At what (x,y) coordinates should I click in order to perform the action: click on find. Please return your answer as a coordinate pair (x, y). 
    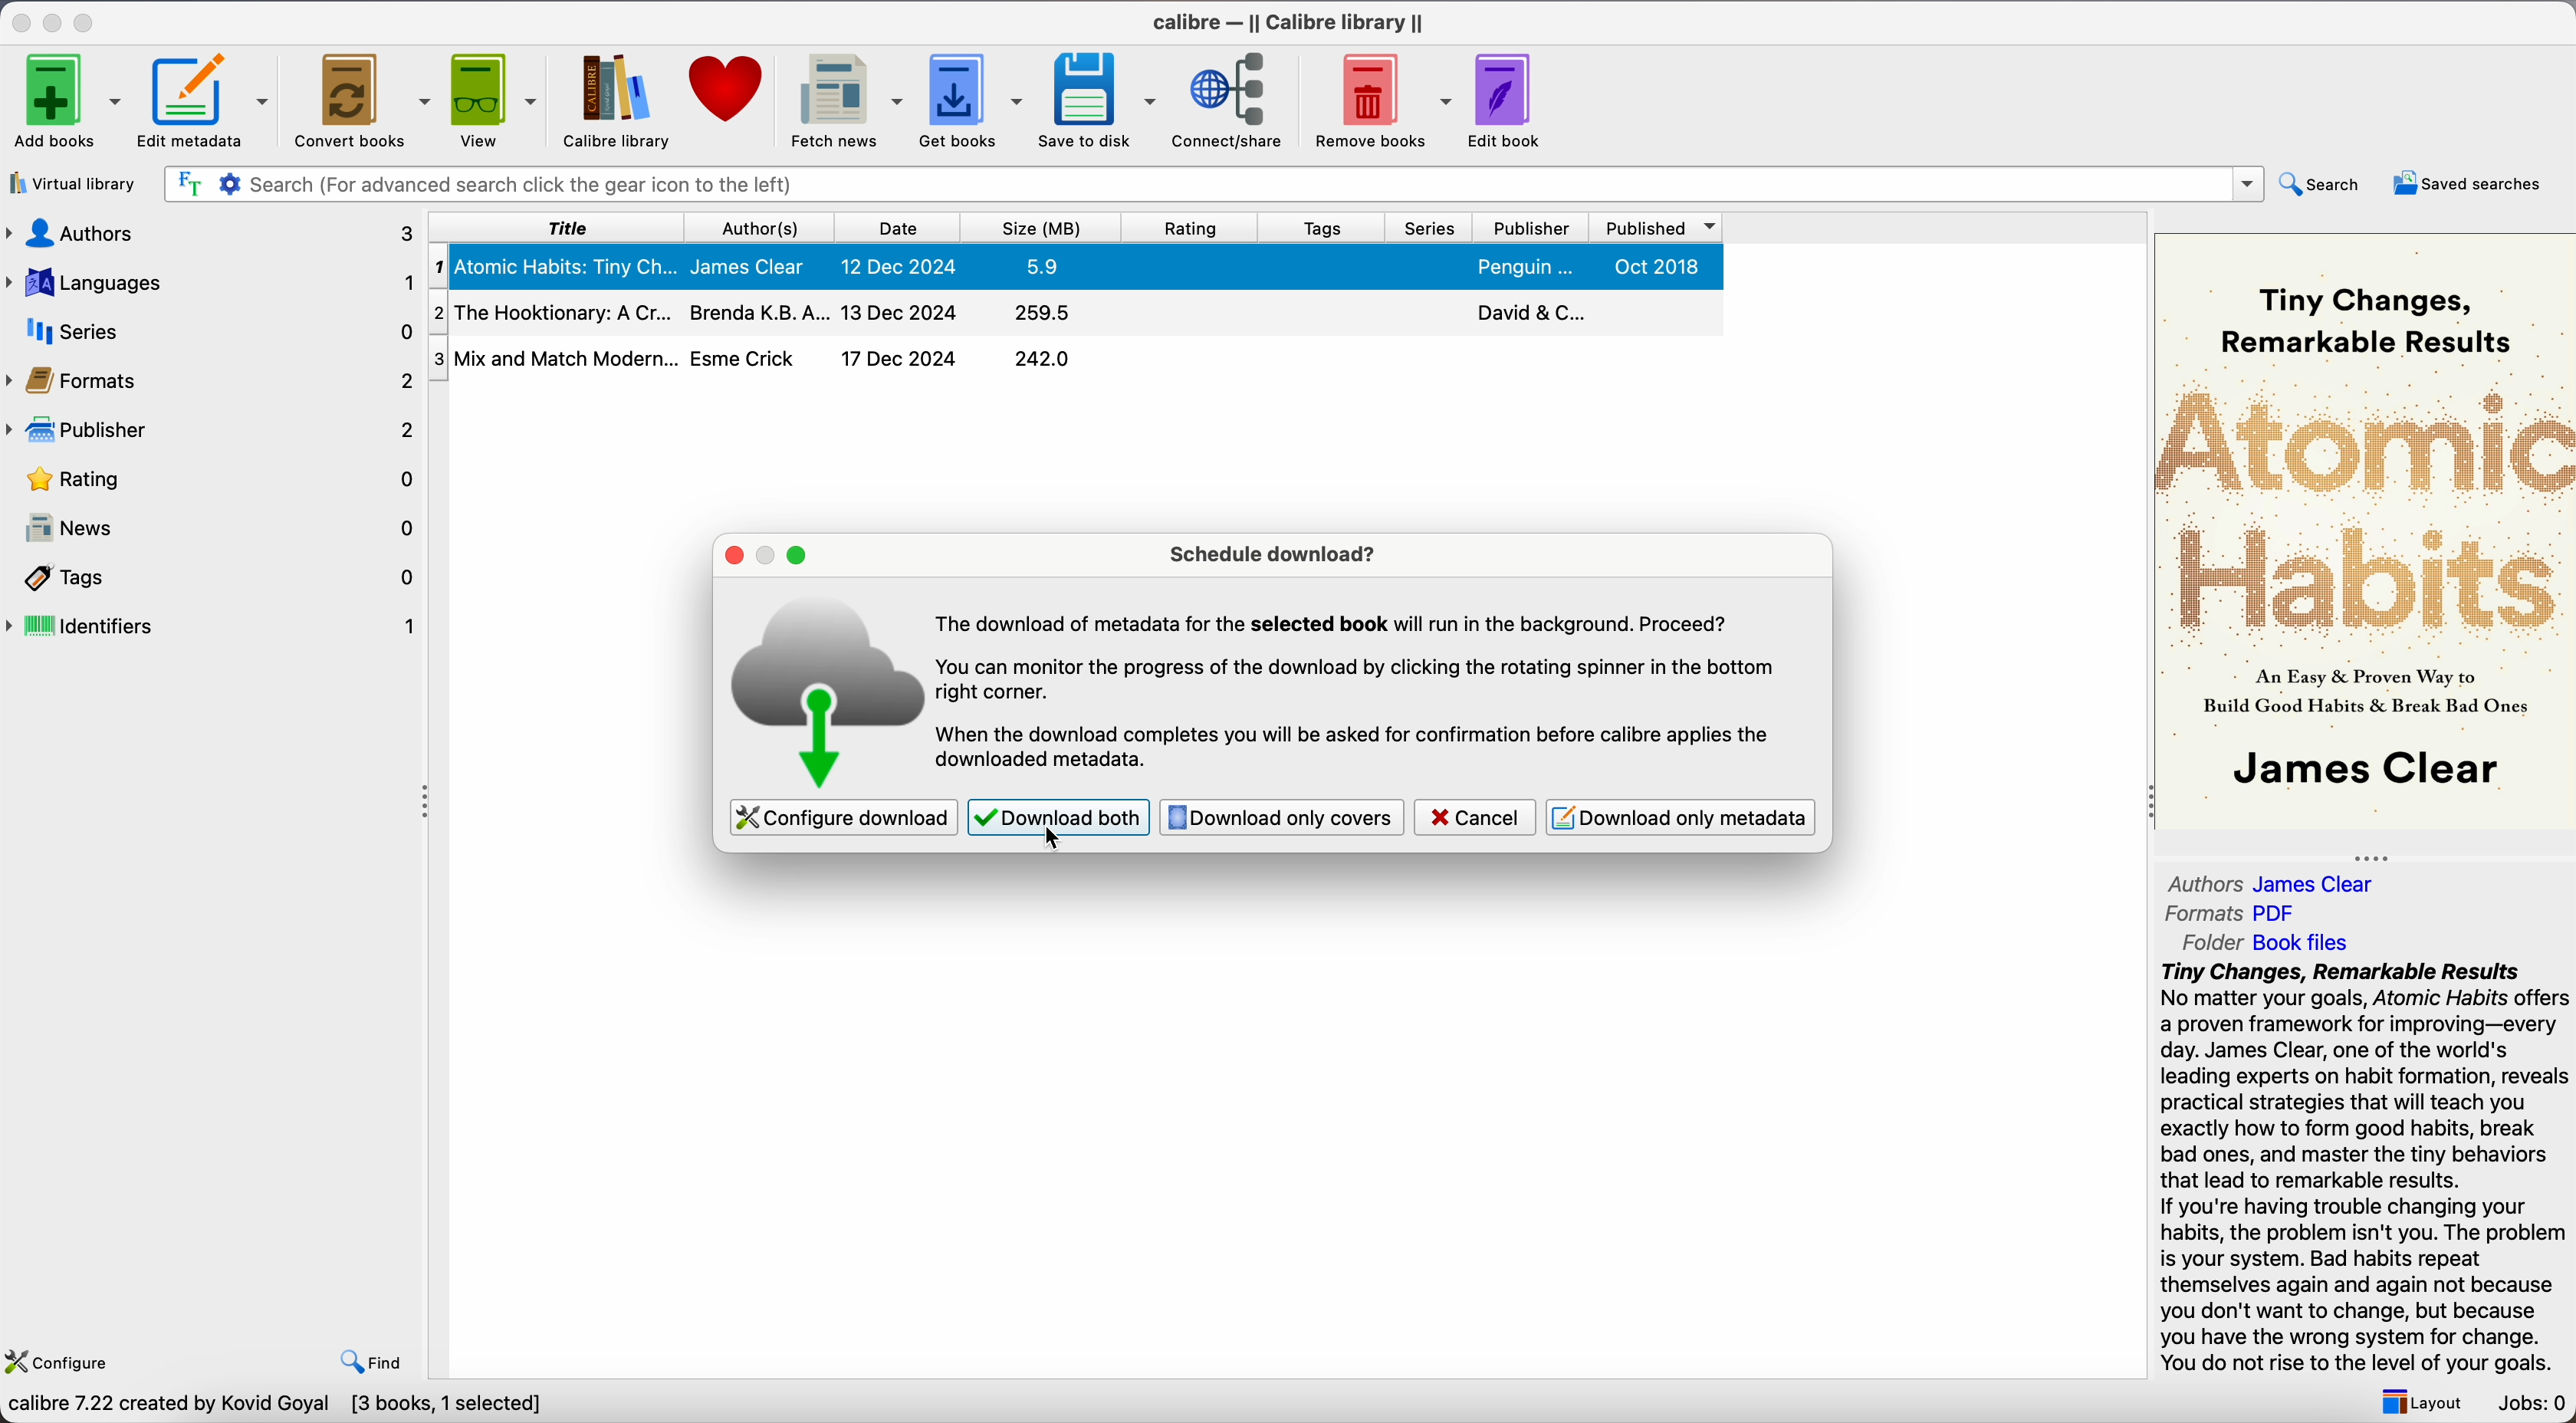
    Looking at the image, I should click on (373, 1365).